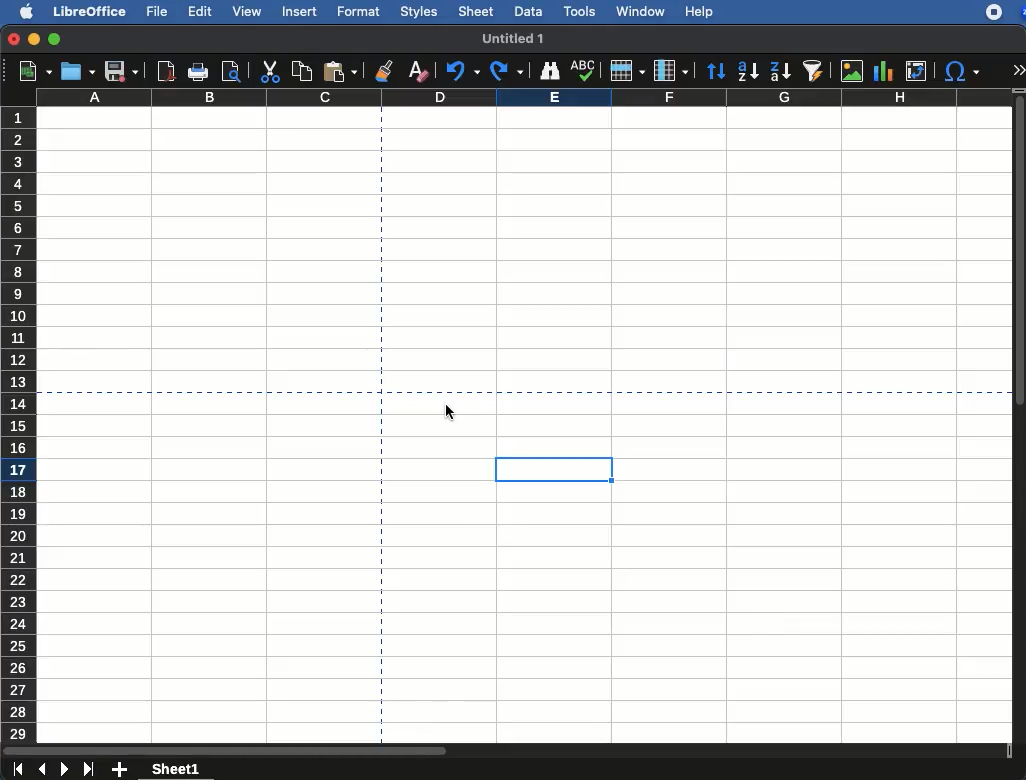  What do you see at coordinates (301, 11) in the screenshot?
I see `insert` at bounding box center [301, 11].